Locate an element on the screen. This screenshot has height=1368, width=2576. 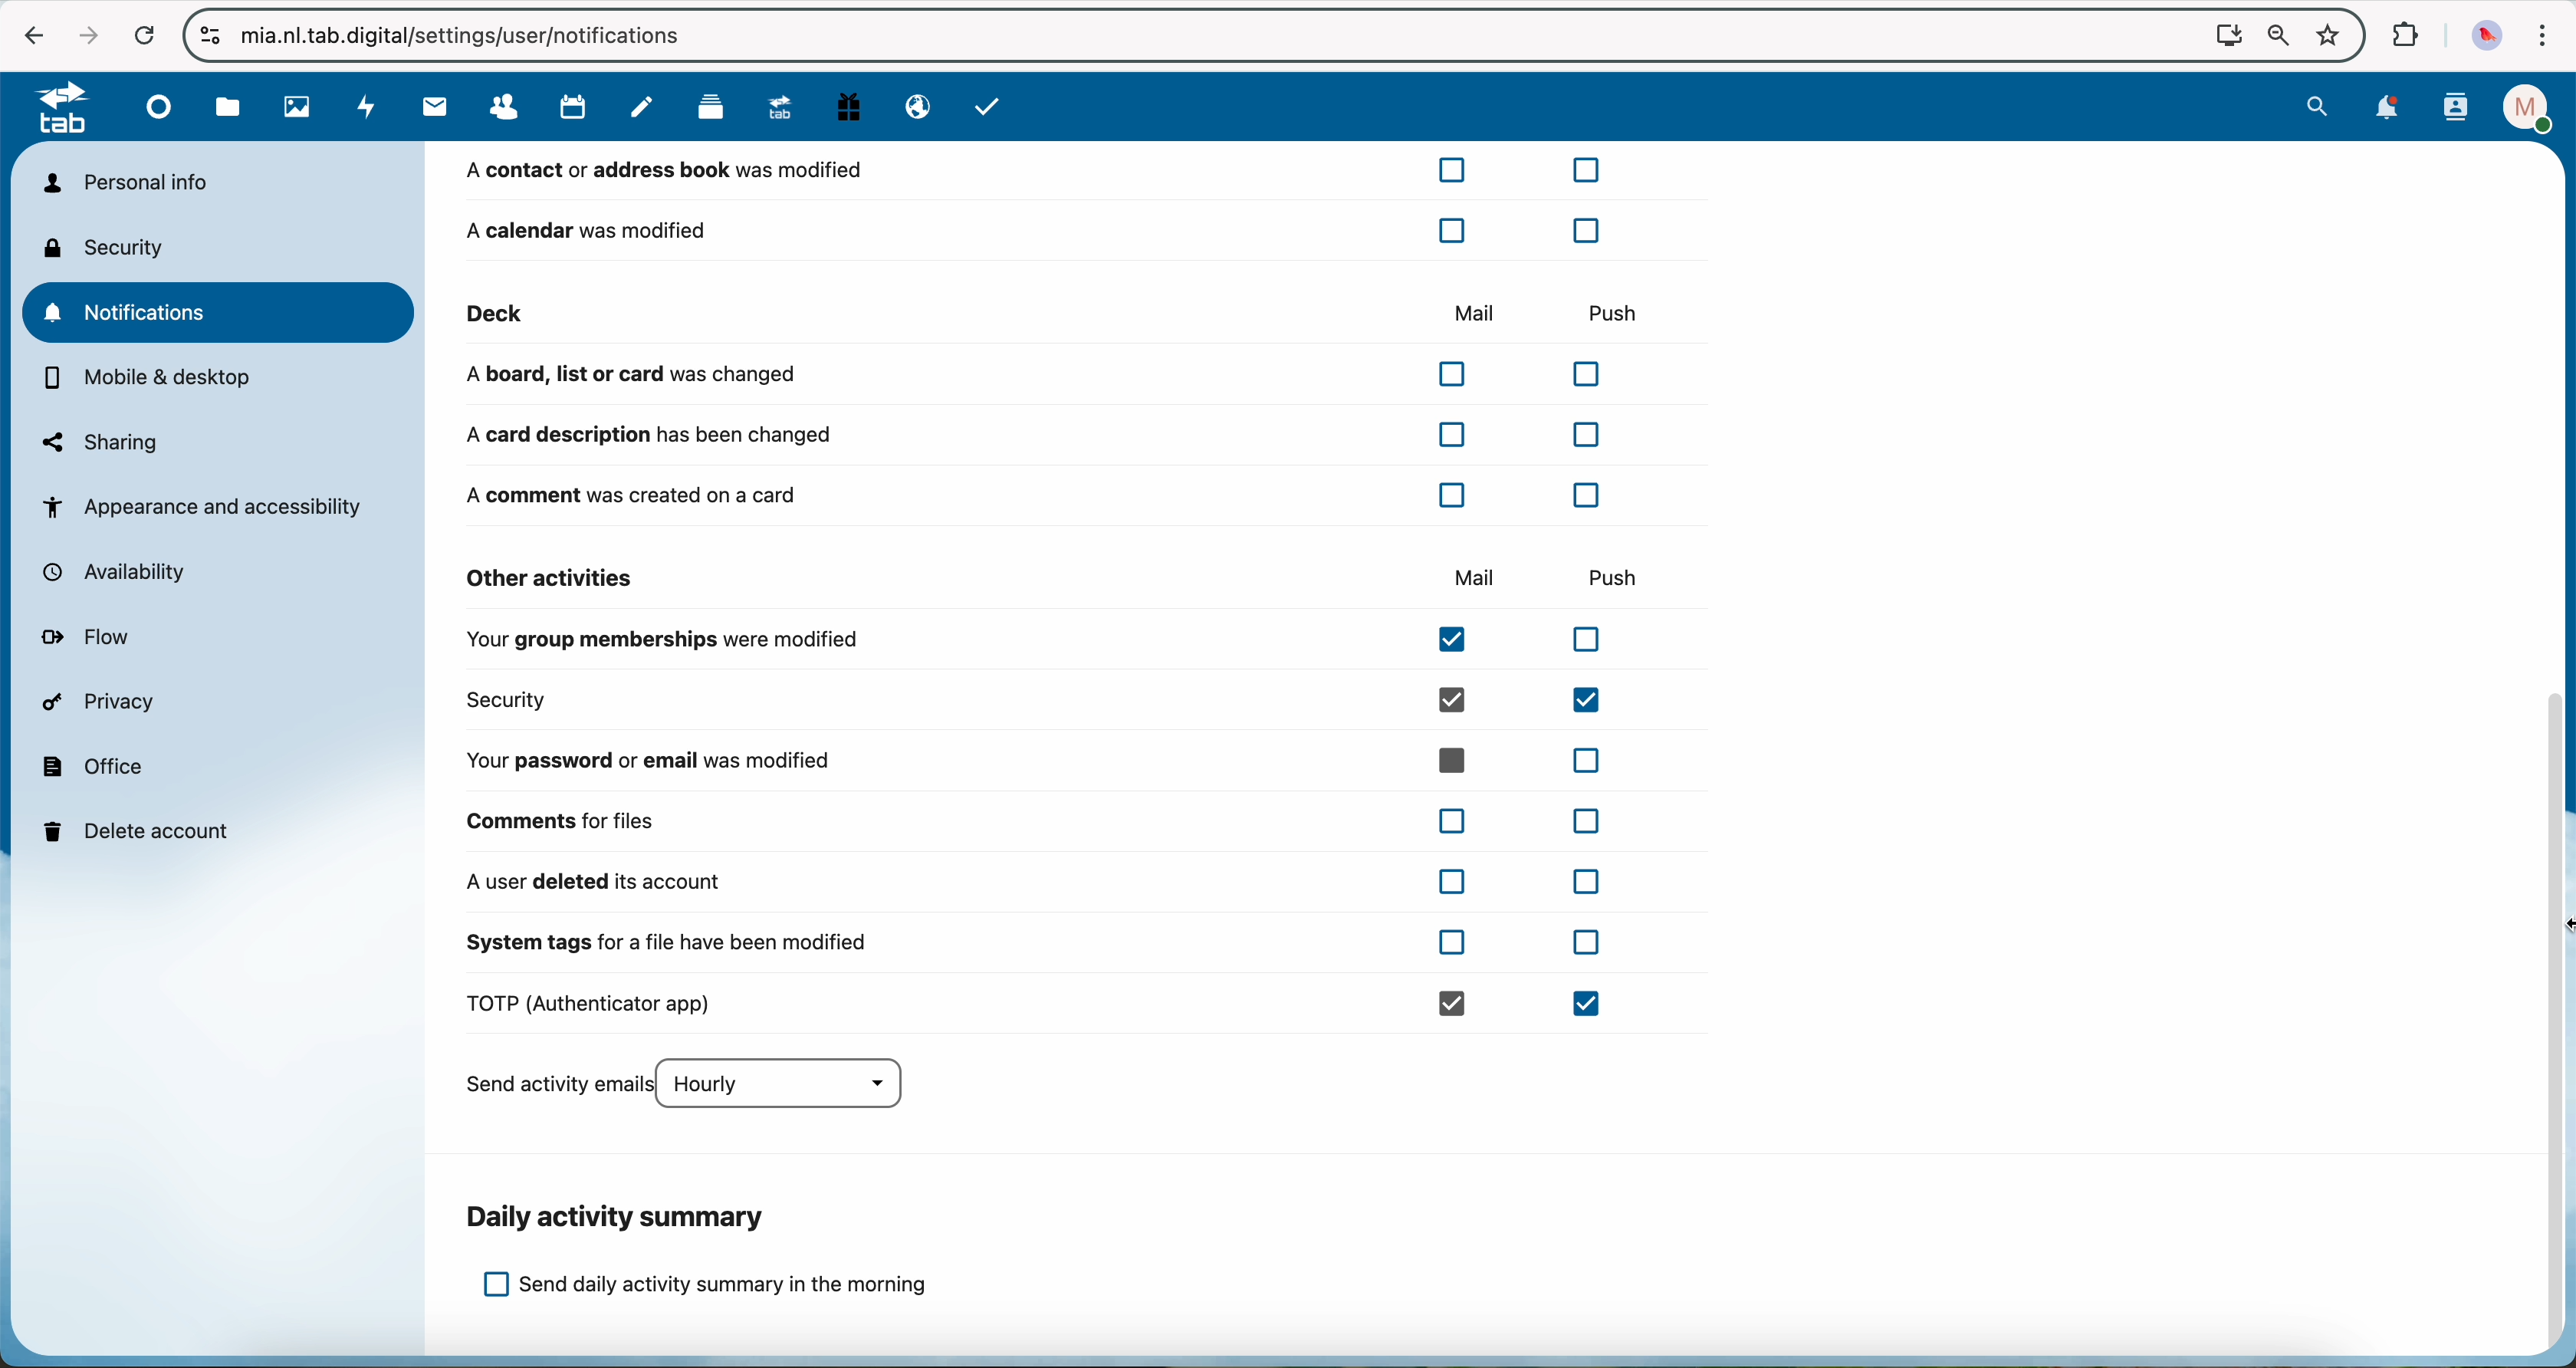
delete account is located at coordinates (142, 829).